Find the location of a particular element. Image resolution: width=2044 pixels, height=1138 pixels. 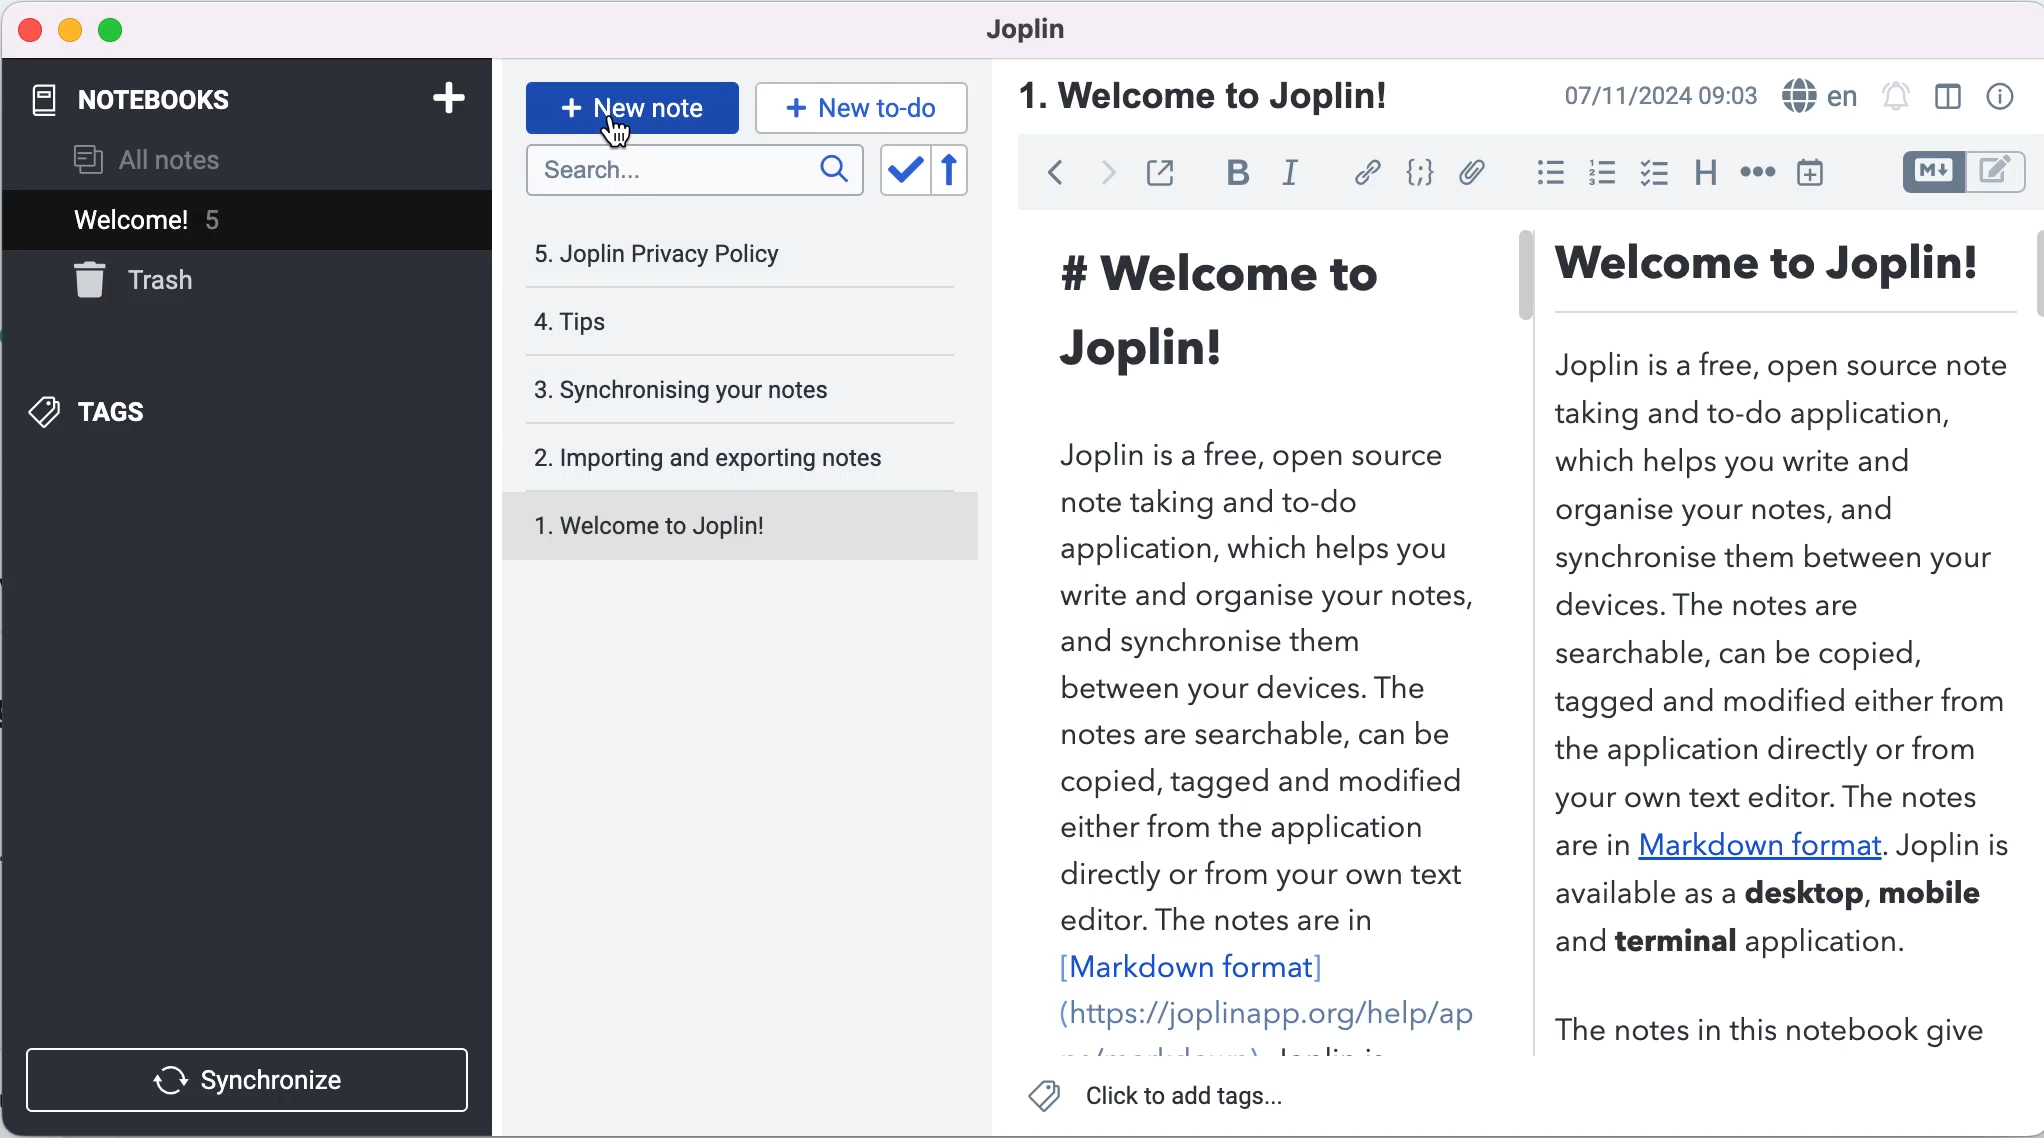

heading is located at coordinates (1707, 178).